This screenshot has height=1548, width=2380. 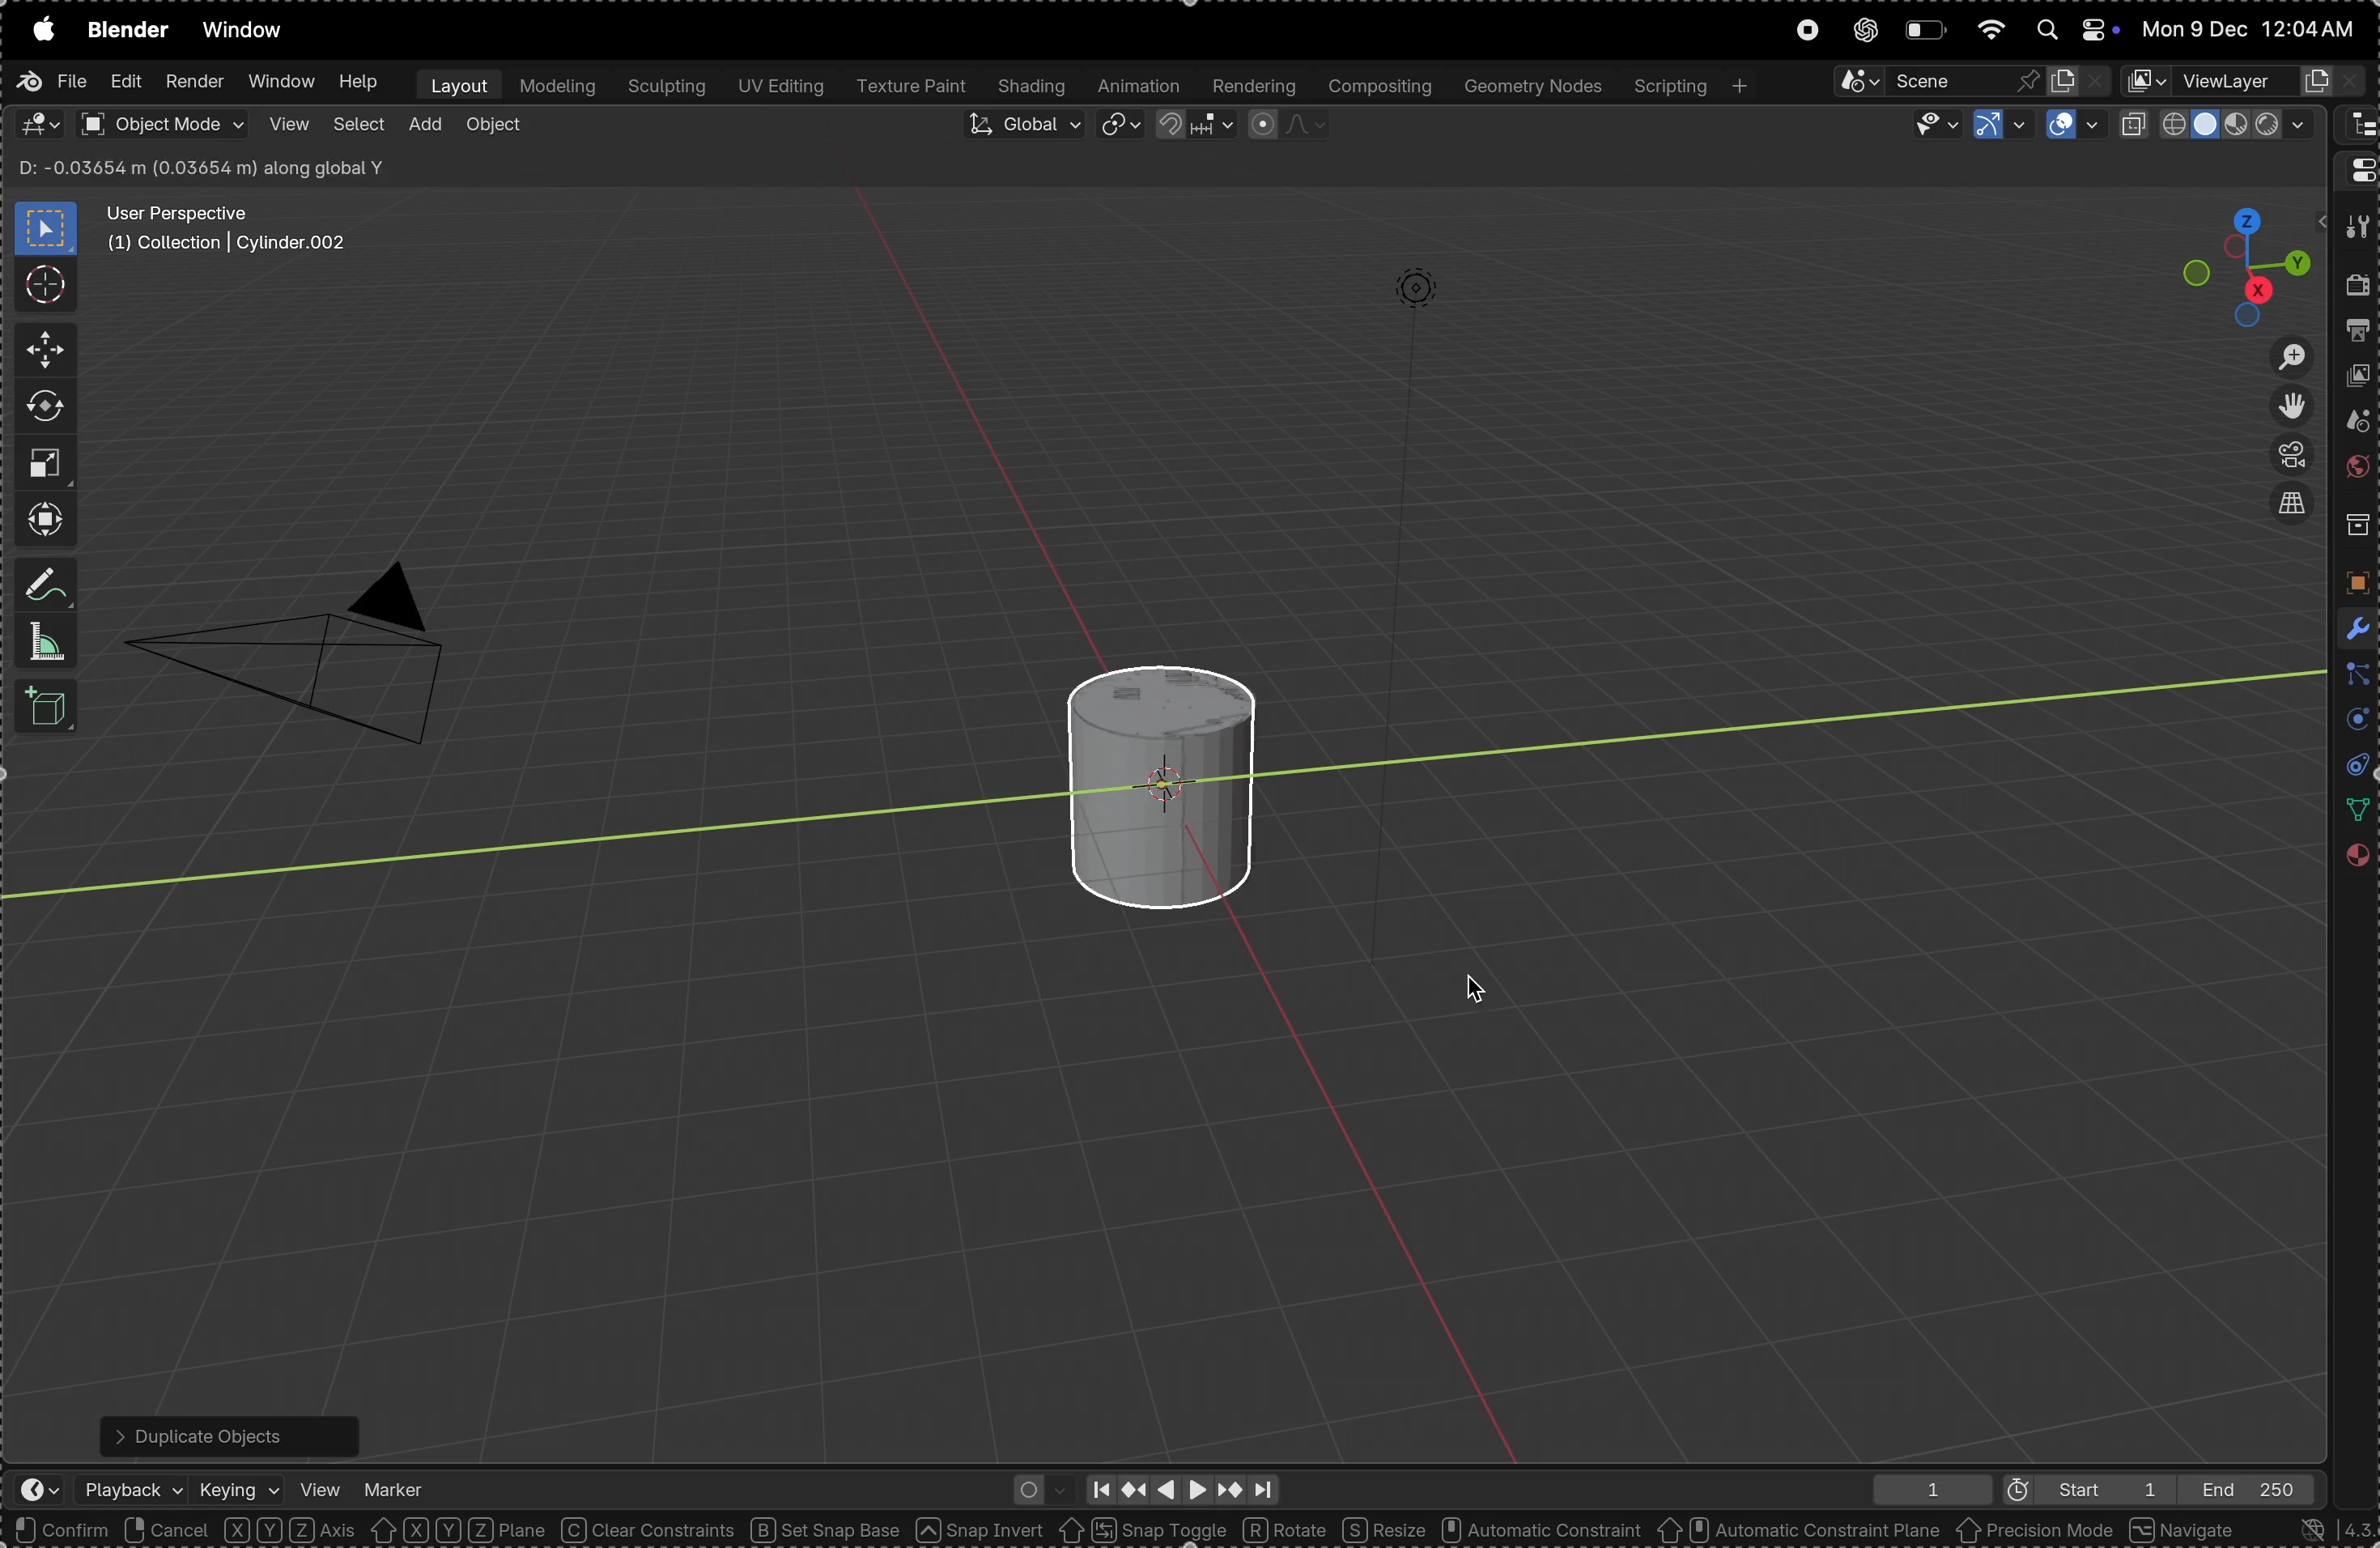 I want to click on show gimzo, so click(x=1997, y=126).